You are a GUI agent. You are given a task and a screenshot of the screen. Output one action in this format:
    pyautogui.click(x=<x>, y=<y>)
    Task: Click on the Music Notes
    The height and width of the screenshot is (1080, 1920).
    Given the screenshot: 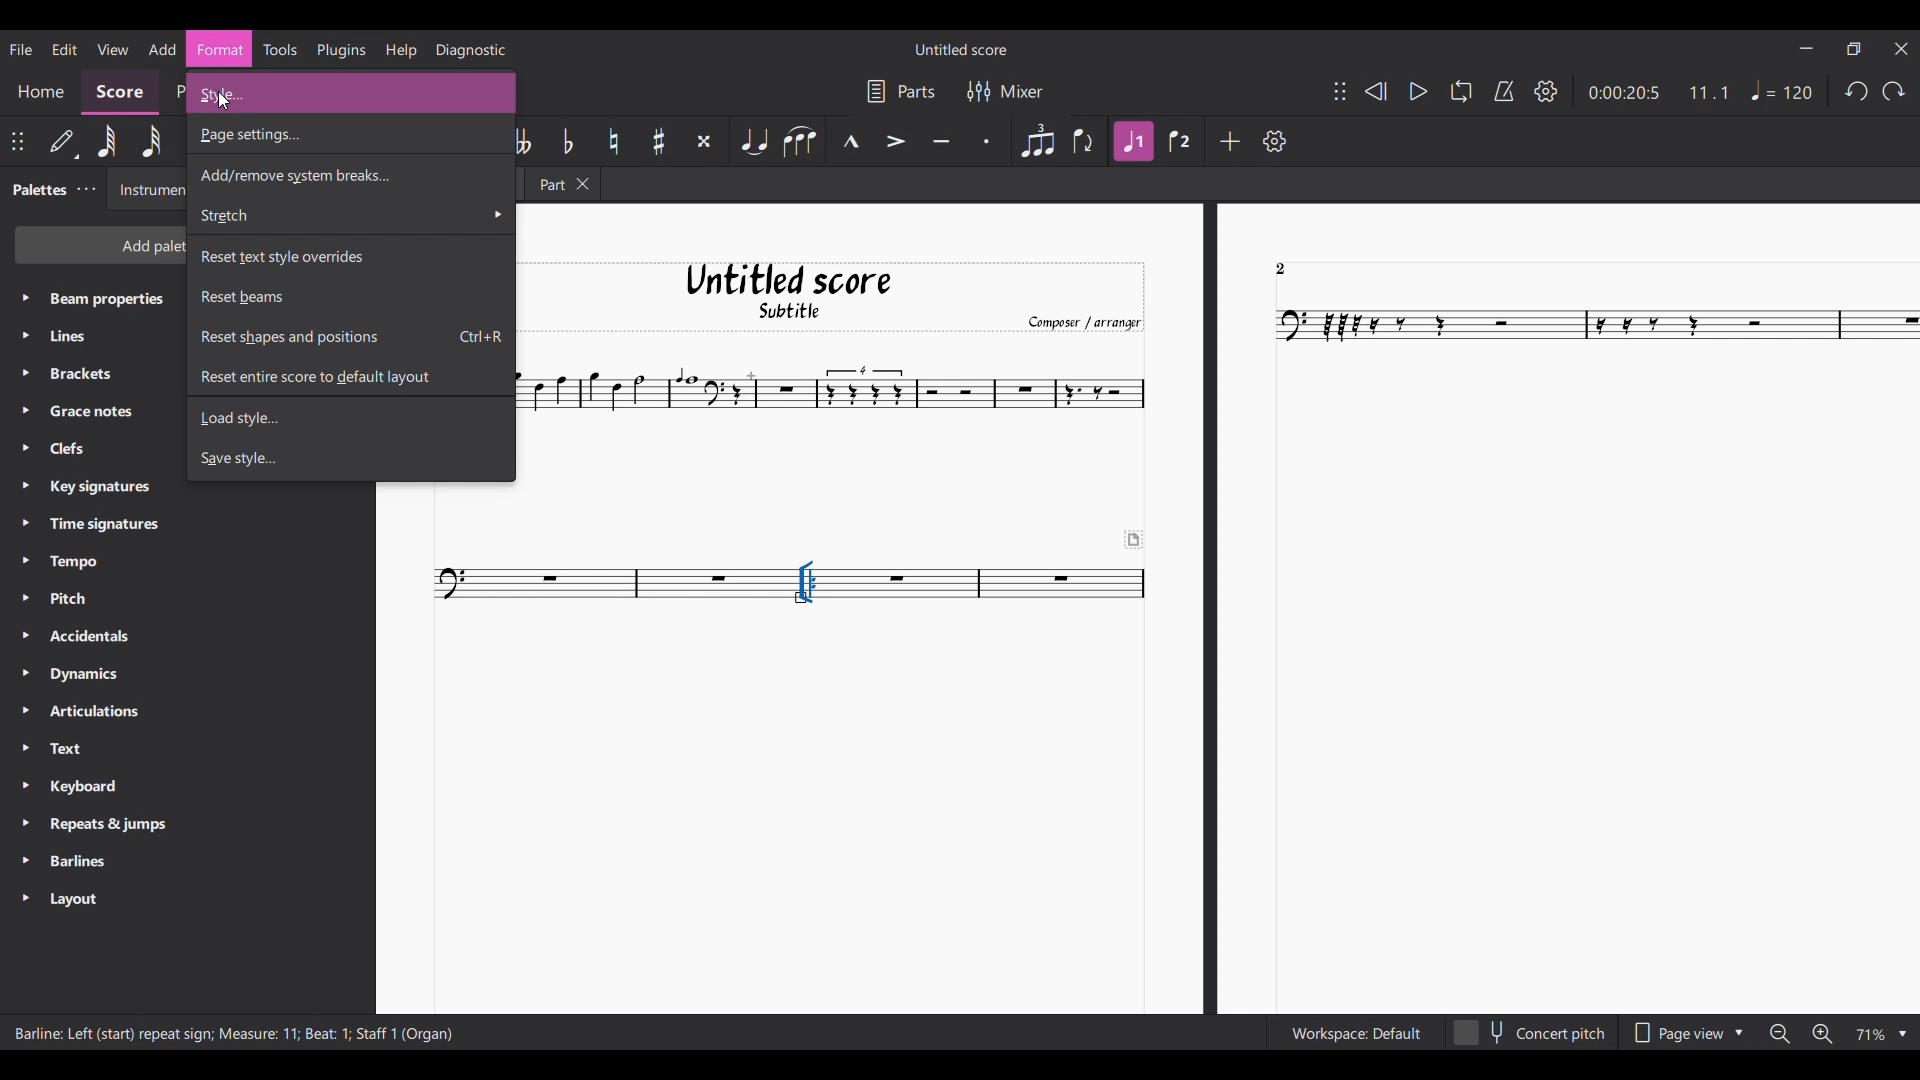 What is the action you would take?
    pyautogui.click(x=470, y=584)
    